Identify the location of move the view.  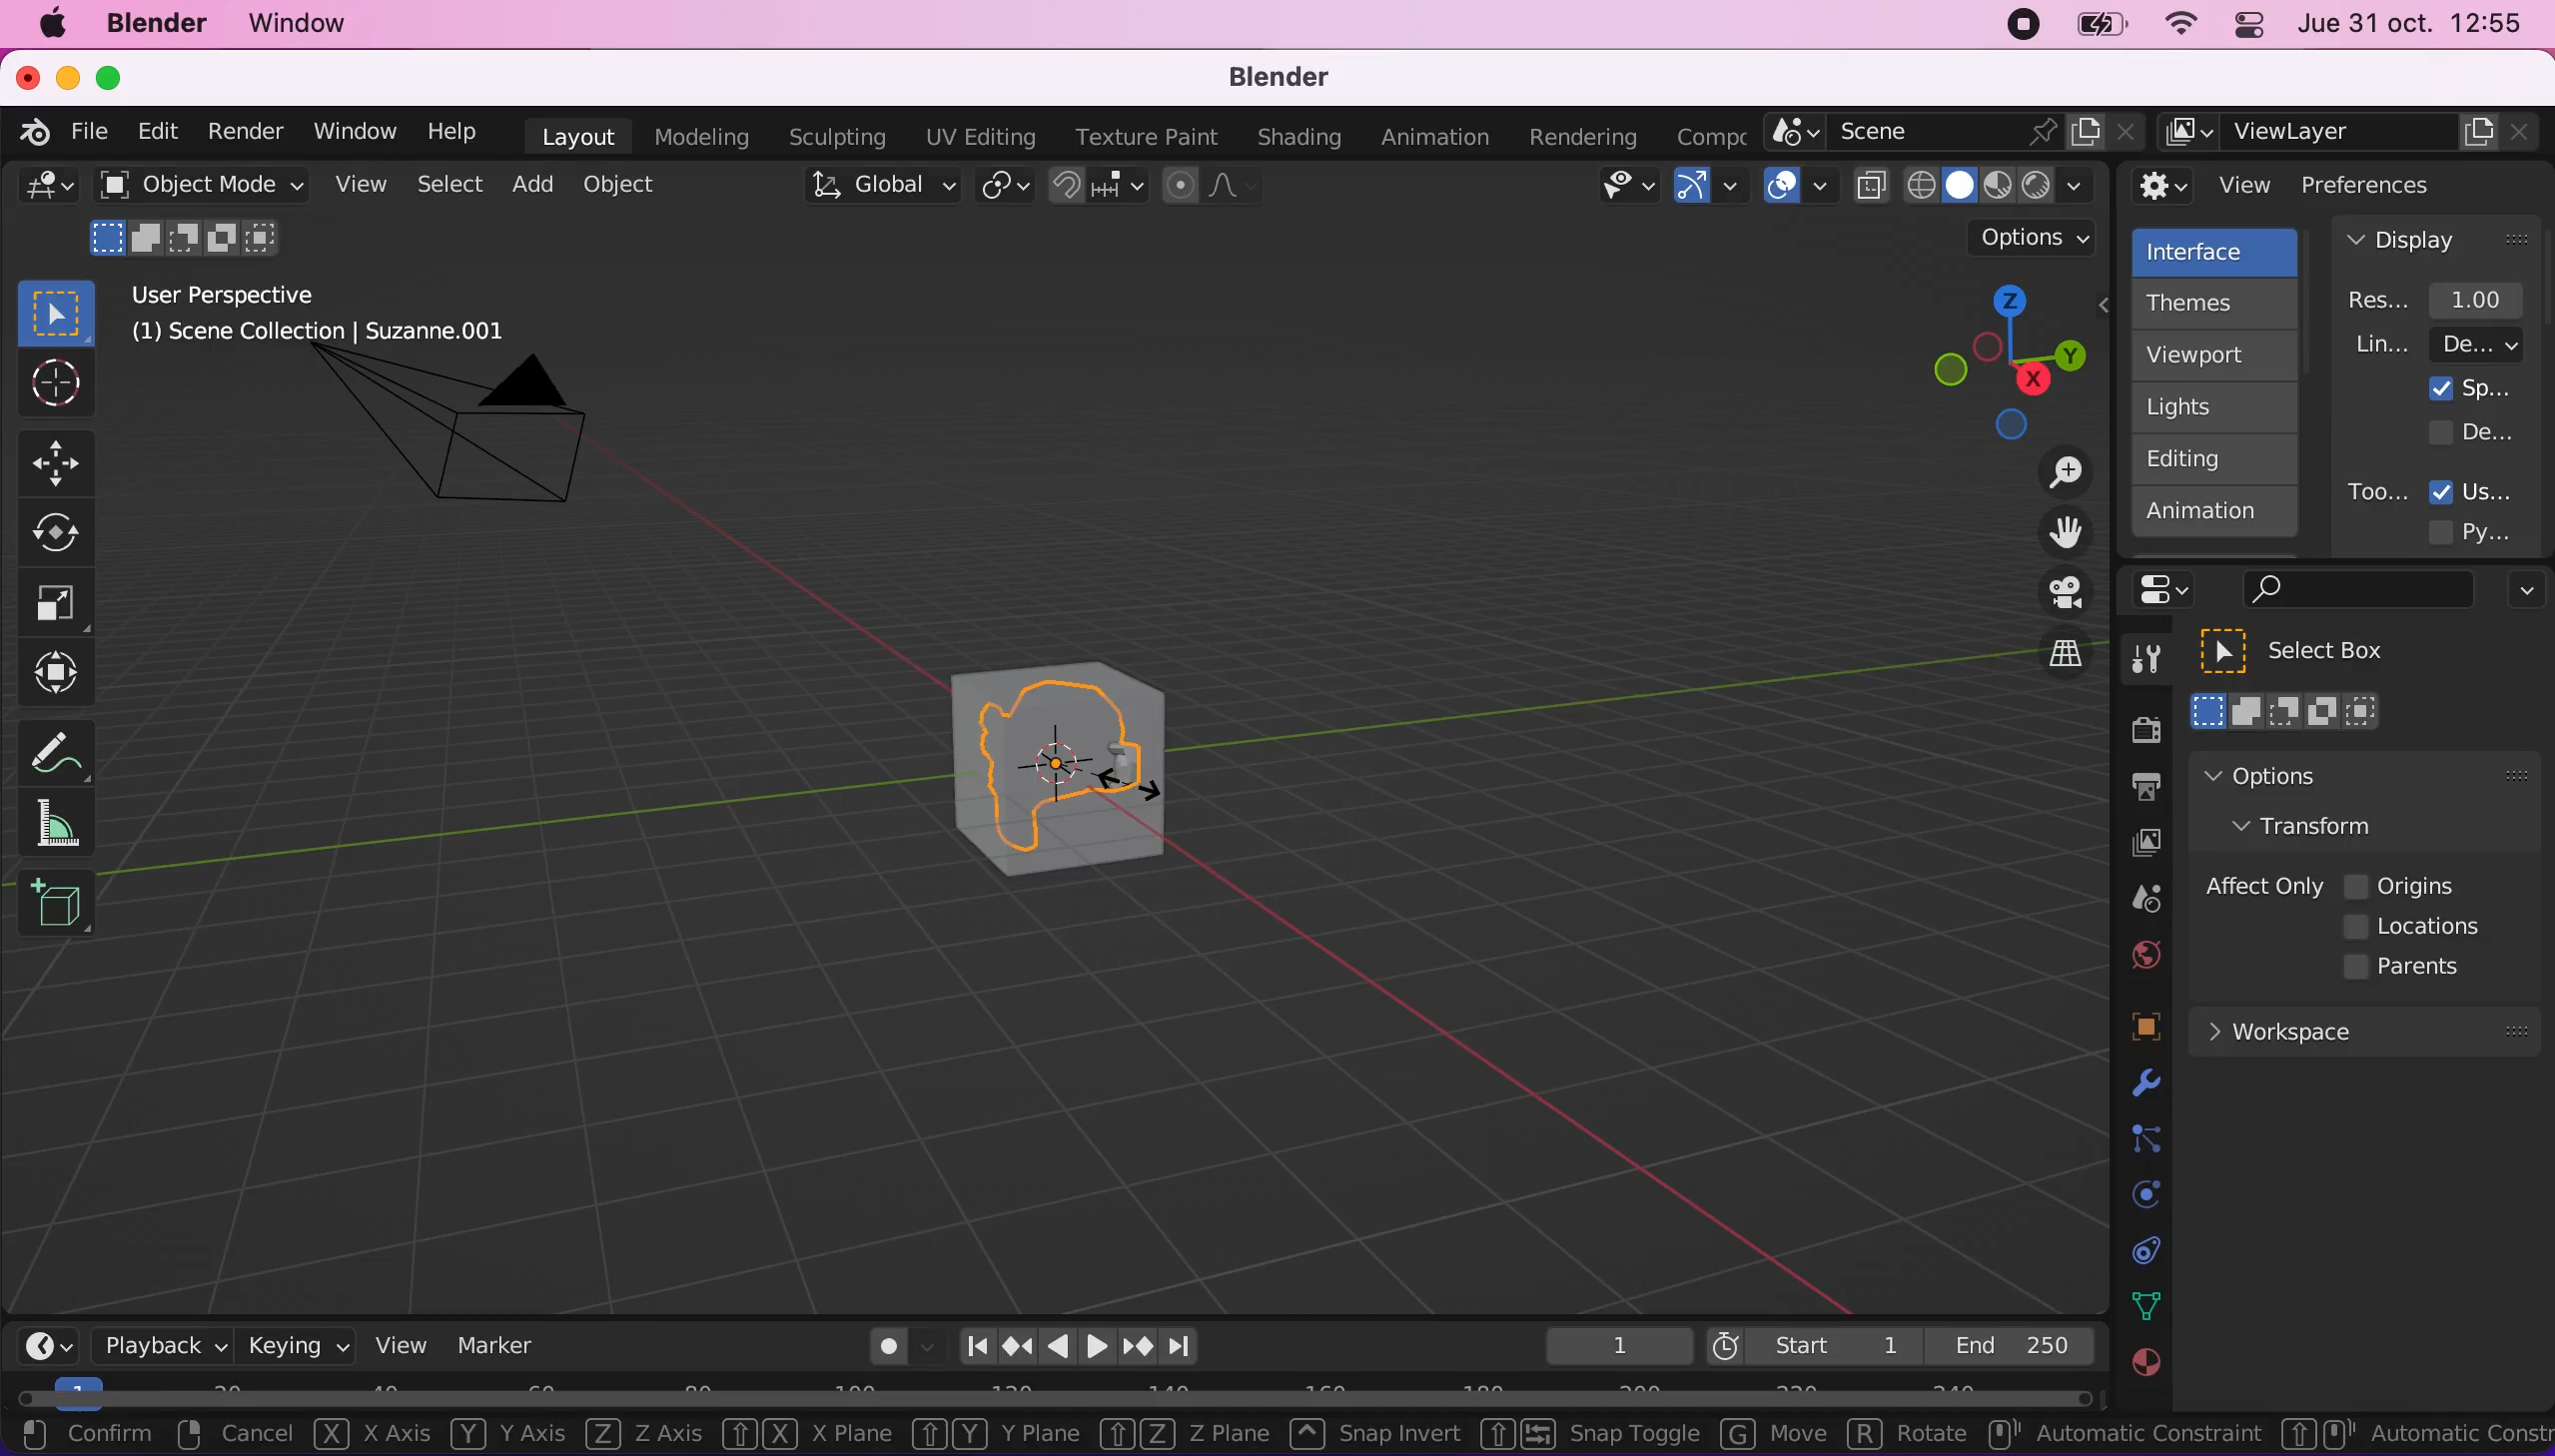
(2050, 534).